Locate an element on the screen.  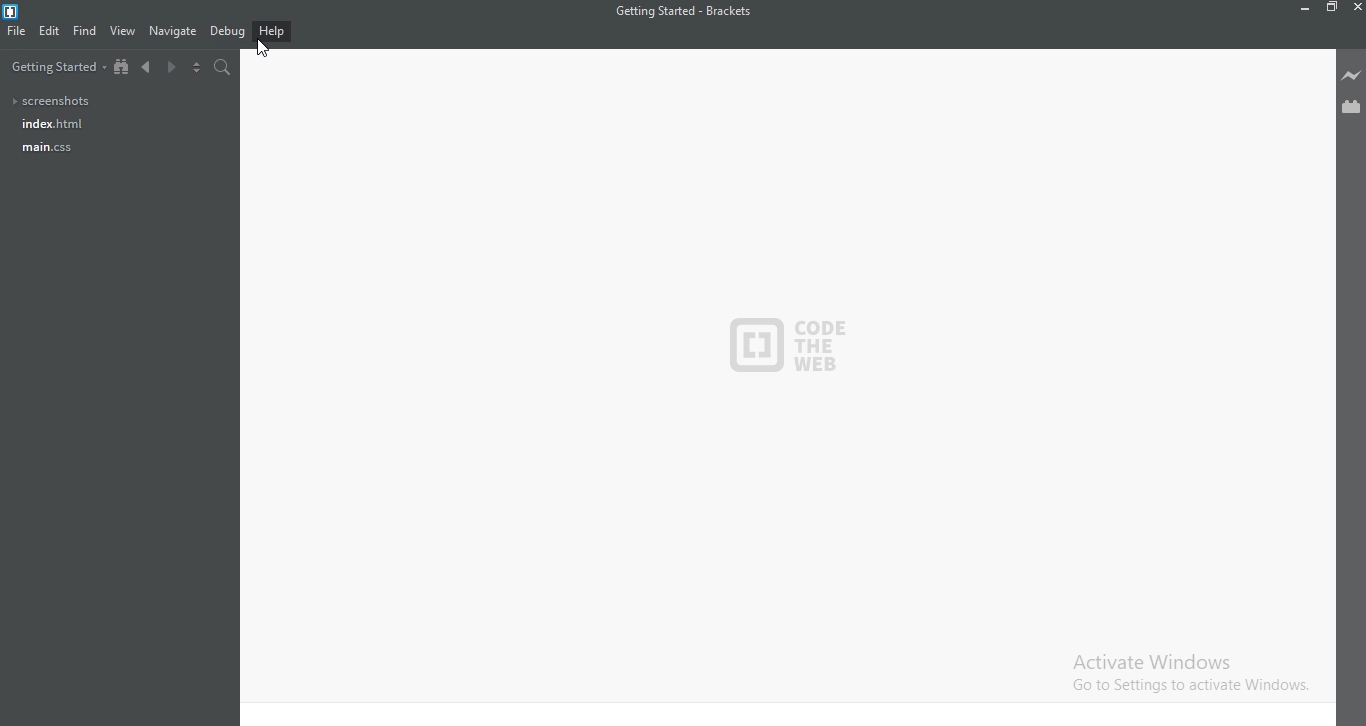
Minimise is located at coordinates (1306, 9).